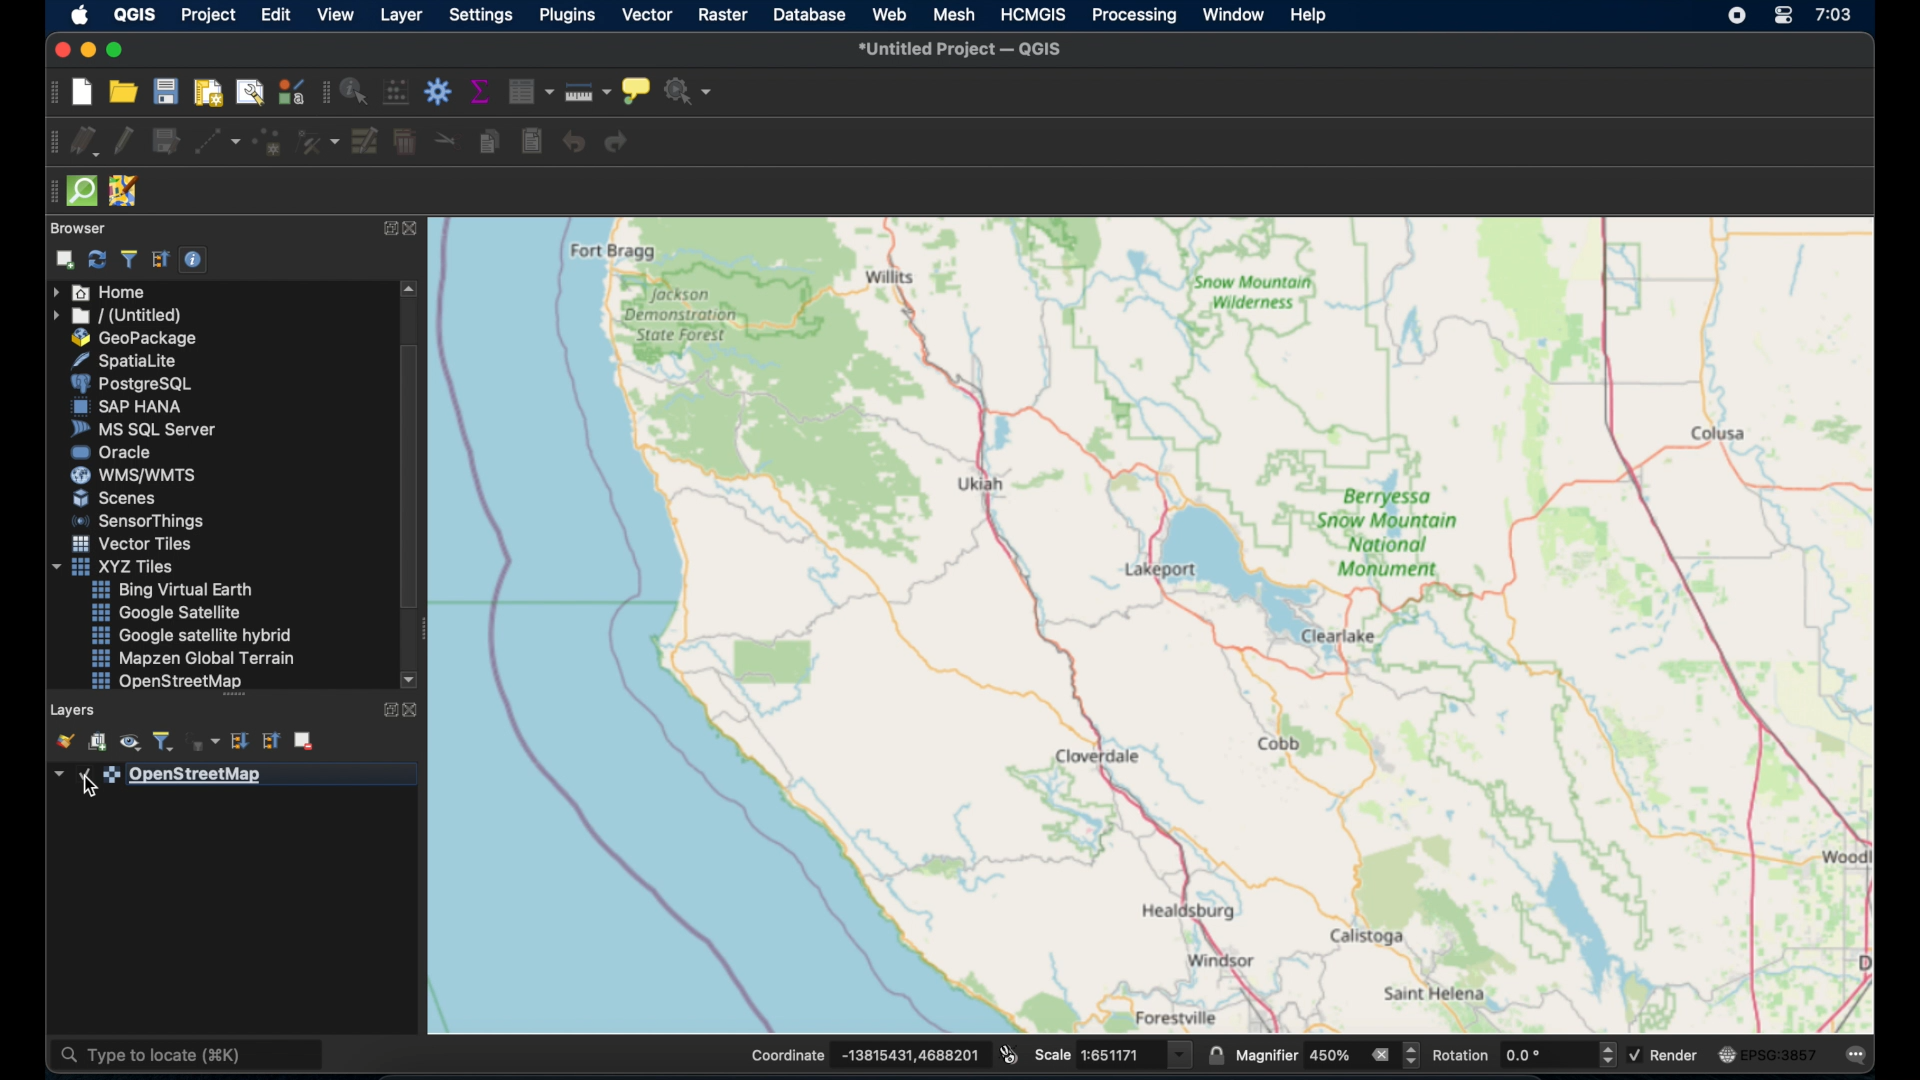 The image size is (1920, 1080). Describe the element at coordinates (480, 16) in the screenshot. I see `settings` at that location.